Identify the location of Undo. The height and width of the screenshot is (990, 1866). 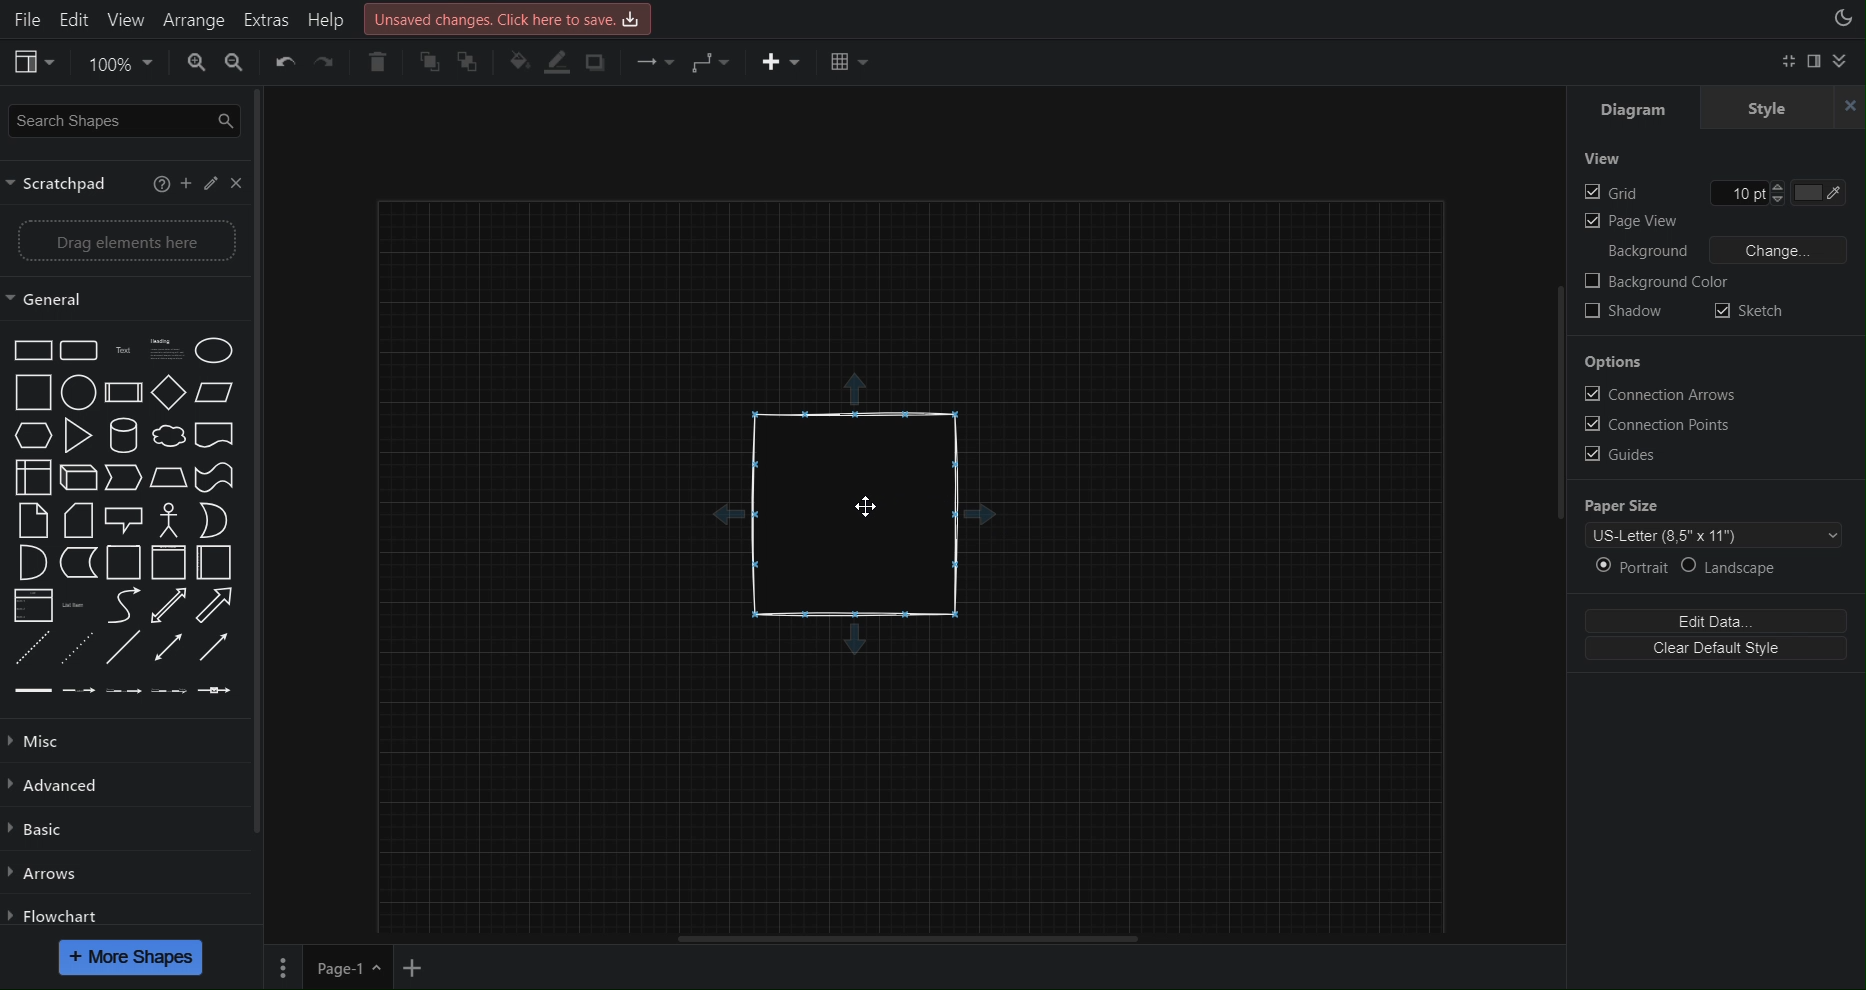
(289, 66).